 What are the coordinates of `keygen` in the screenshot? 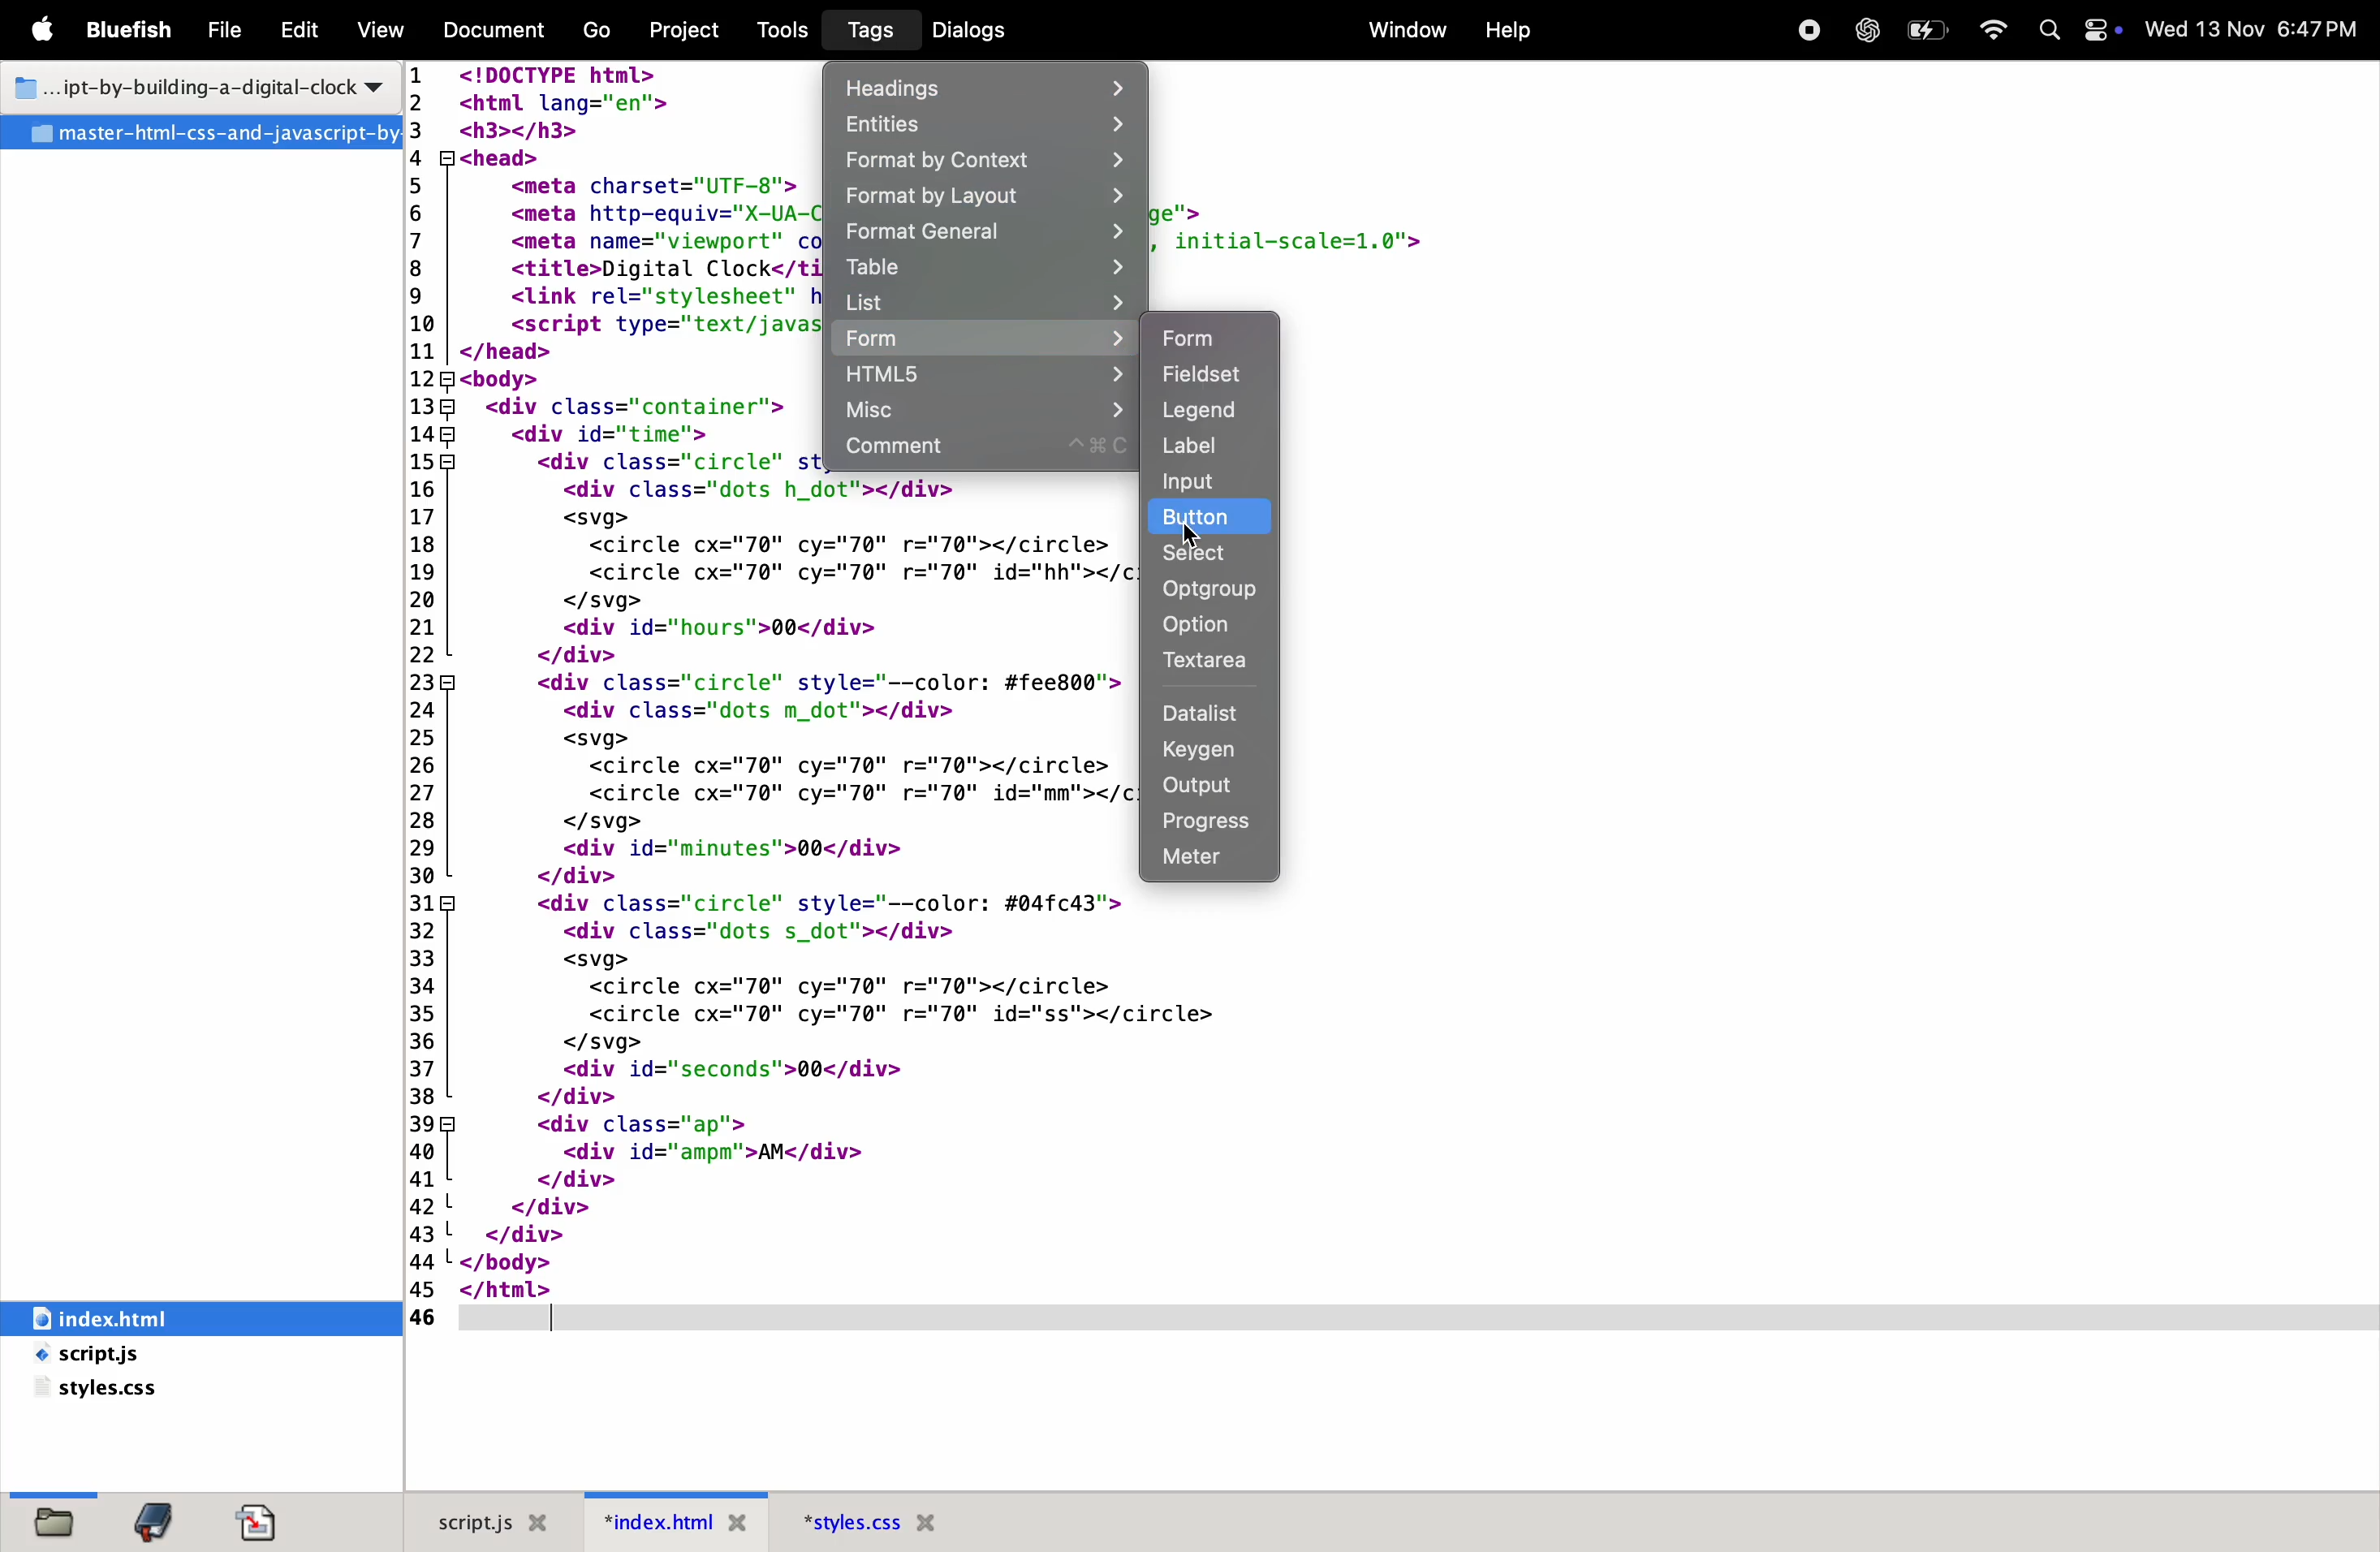 It's located at (1210, 752).